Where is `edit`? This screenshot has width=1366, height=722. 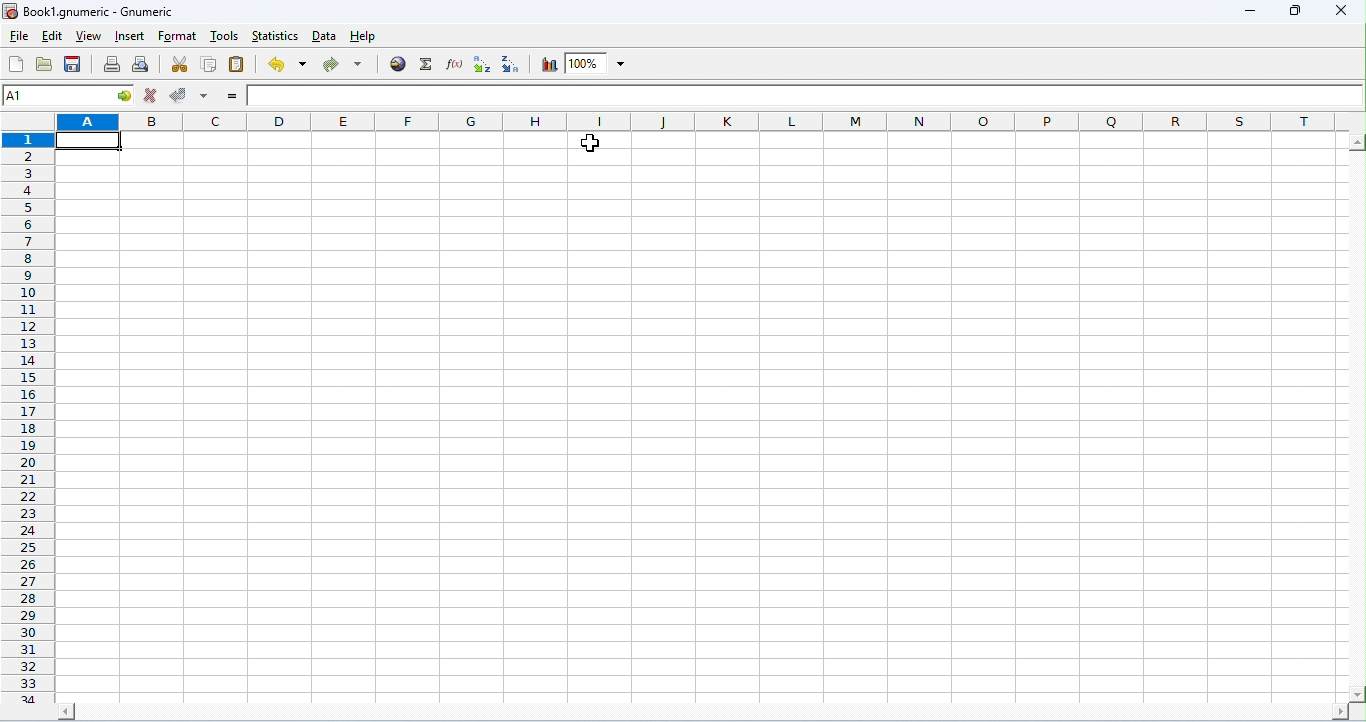 edit is located at coordinates (51, 37).